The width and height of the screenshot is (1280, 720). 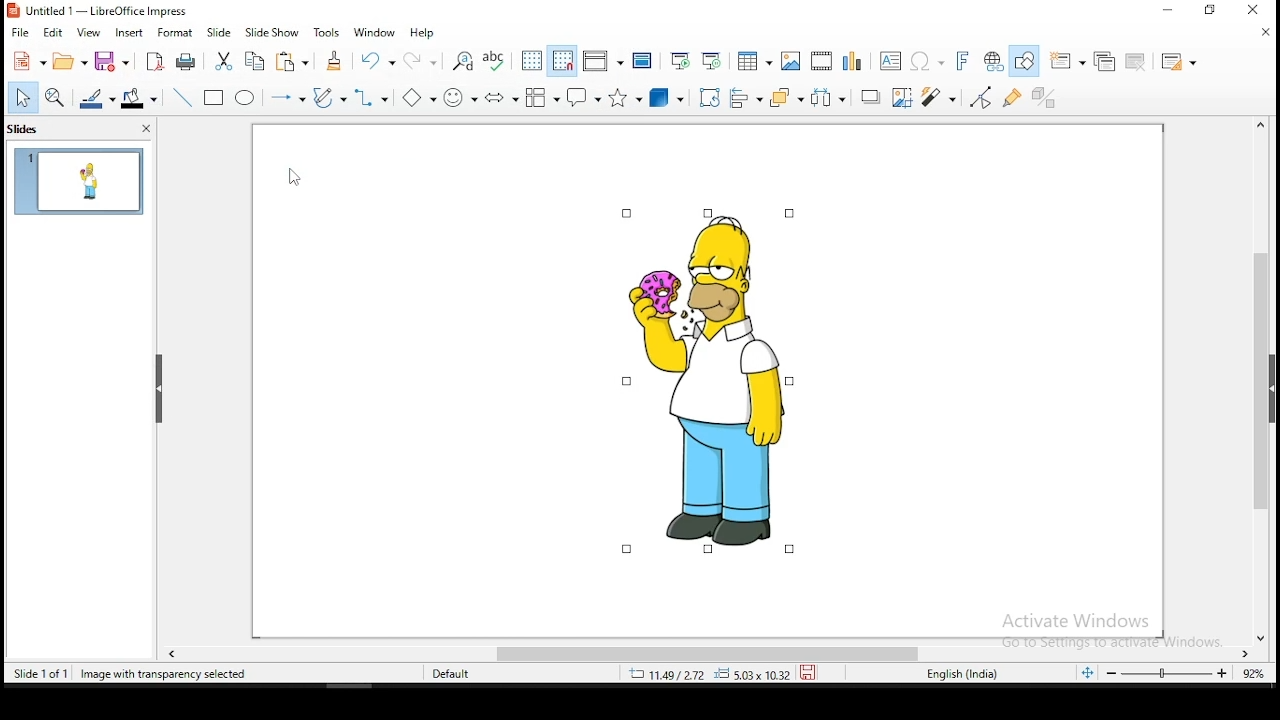 What do you see at coordinates (745, 95) in the screenshot?
I see `align objects` at bounding box center [745, 95].